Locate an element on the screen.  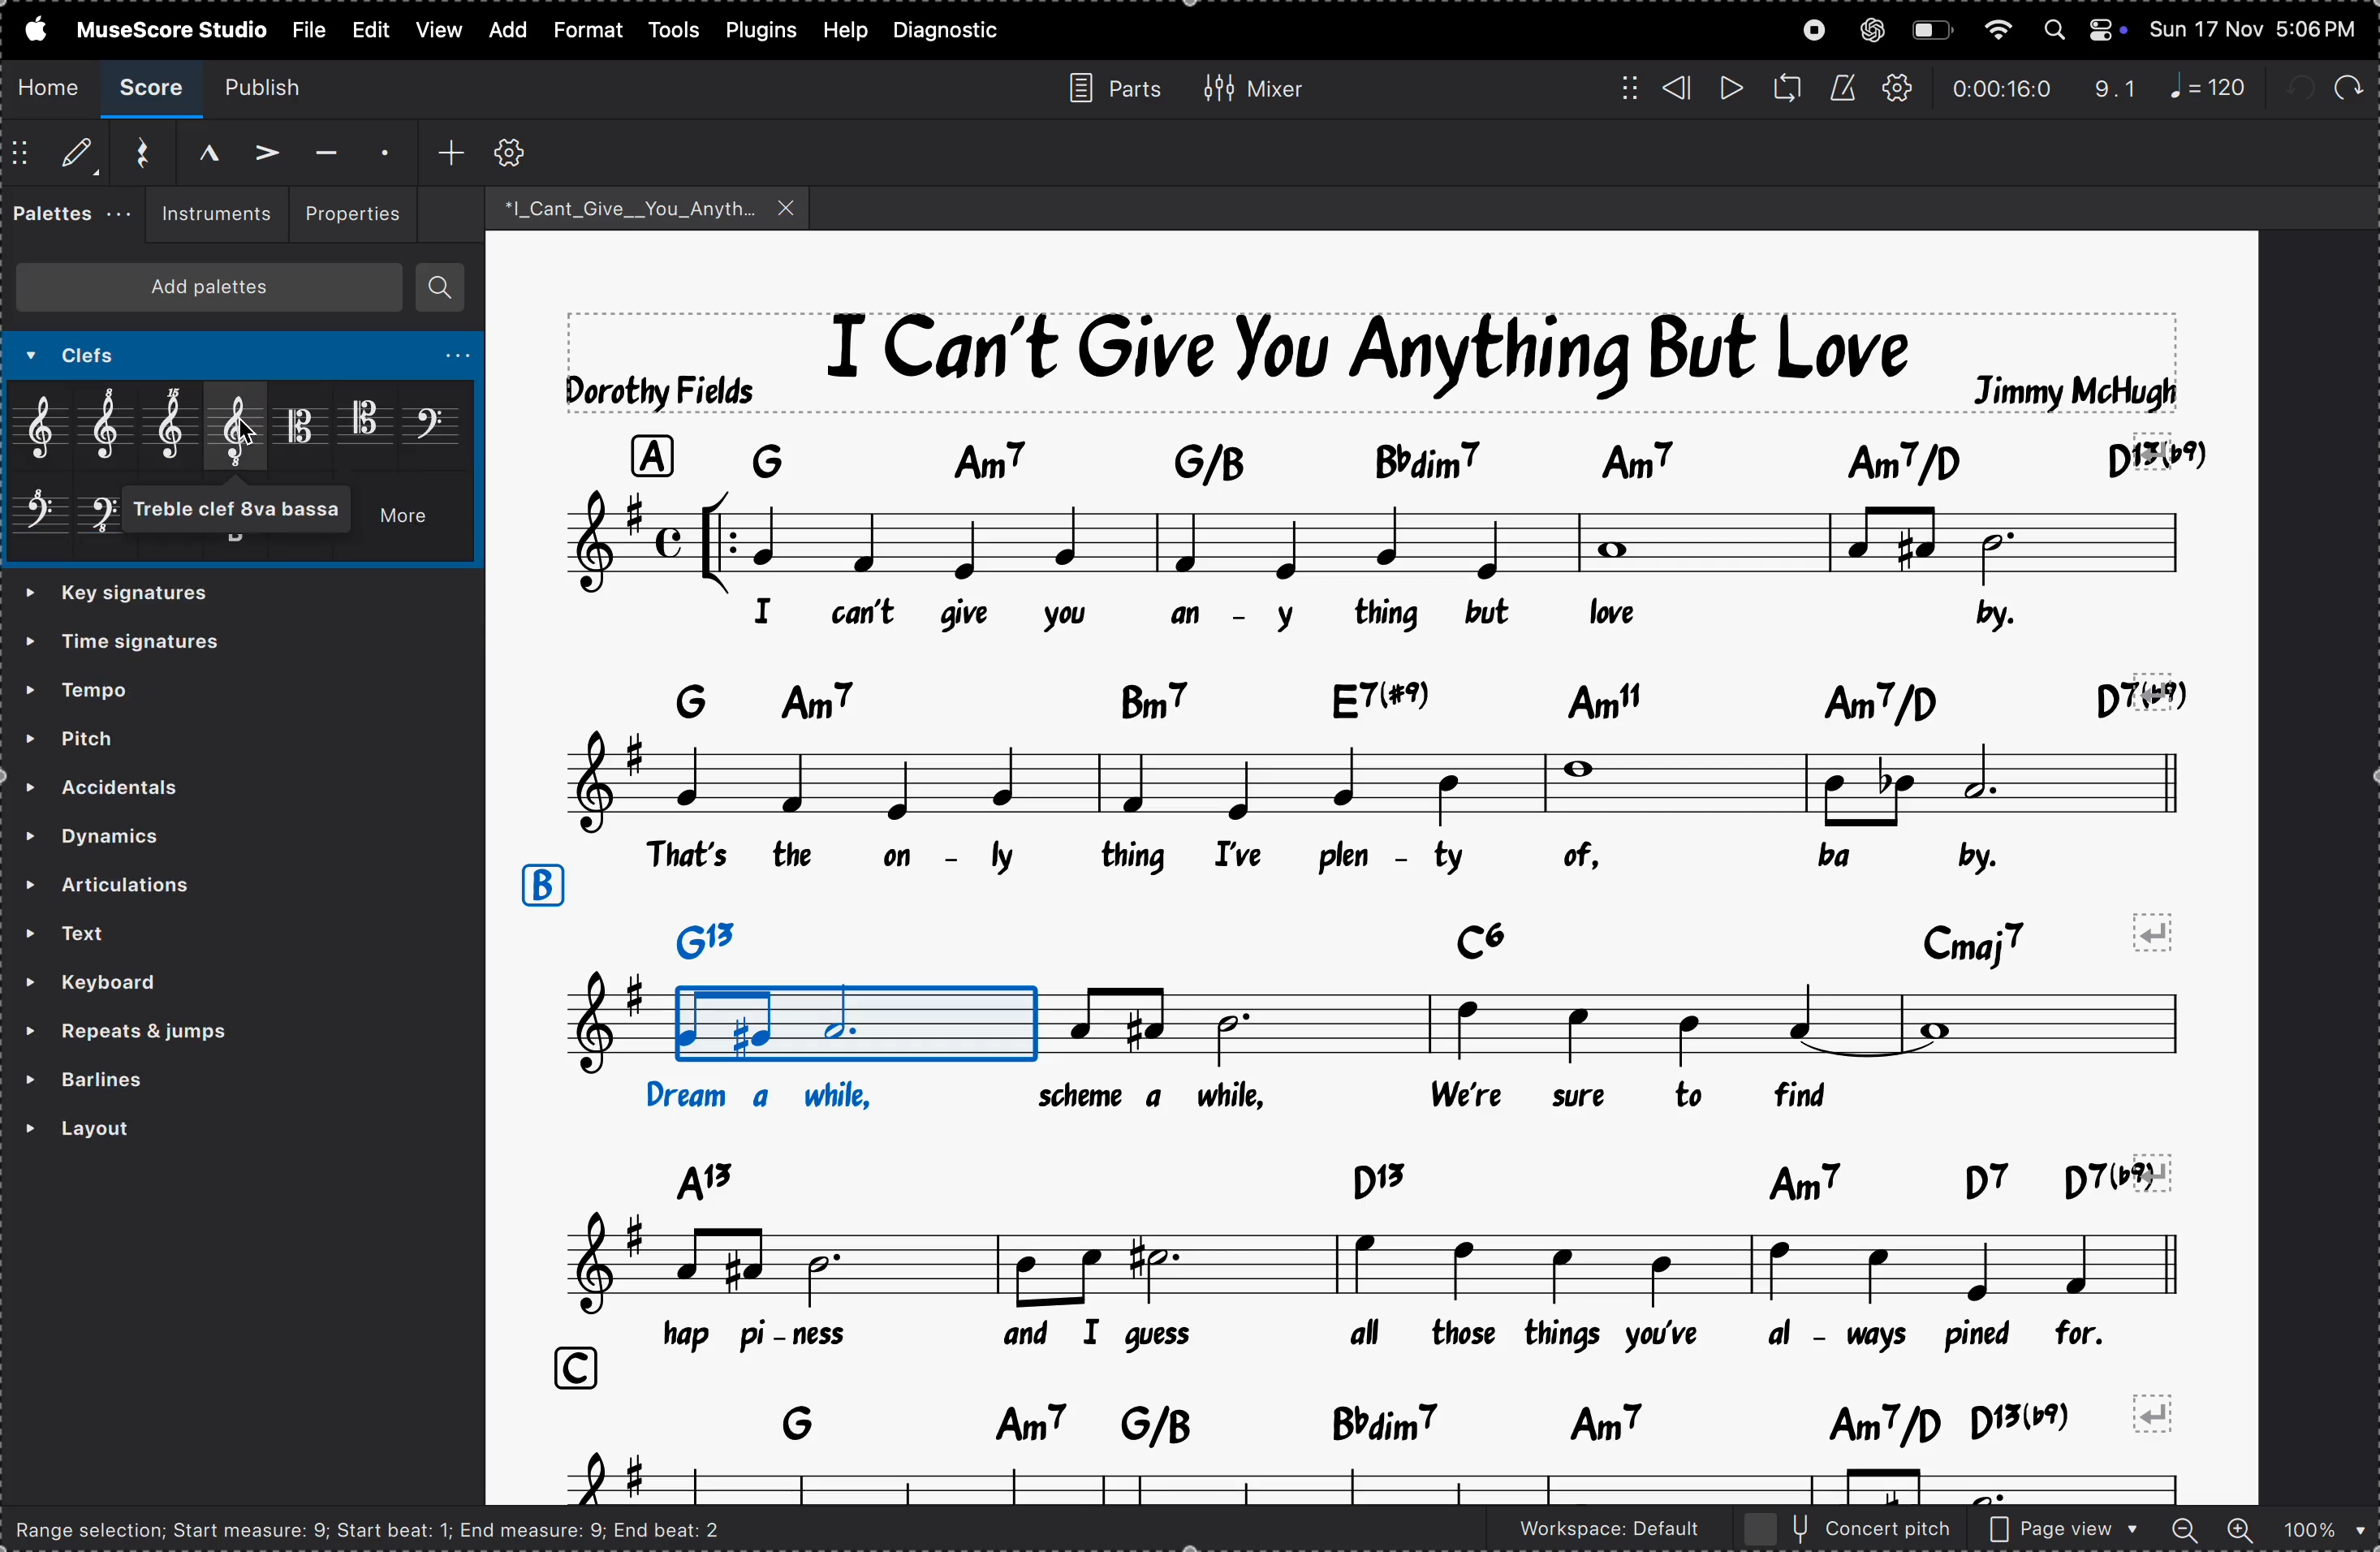
Pallates is located at coordinates (67, 217).